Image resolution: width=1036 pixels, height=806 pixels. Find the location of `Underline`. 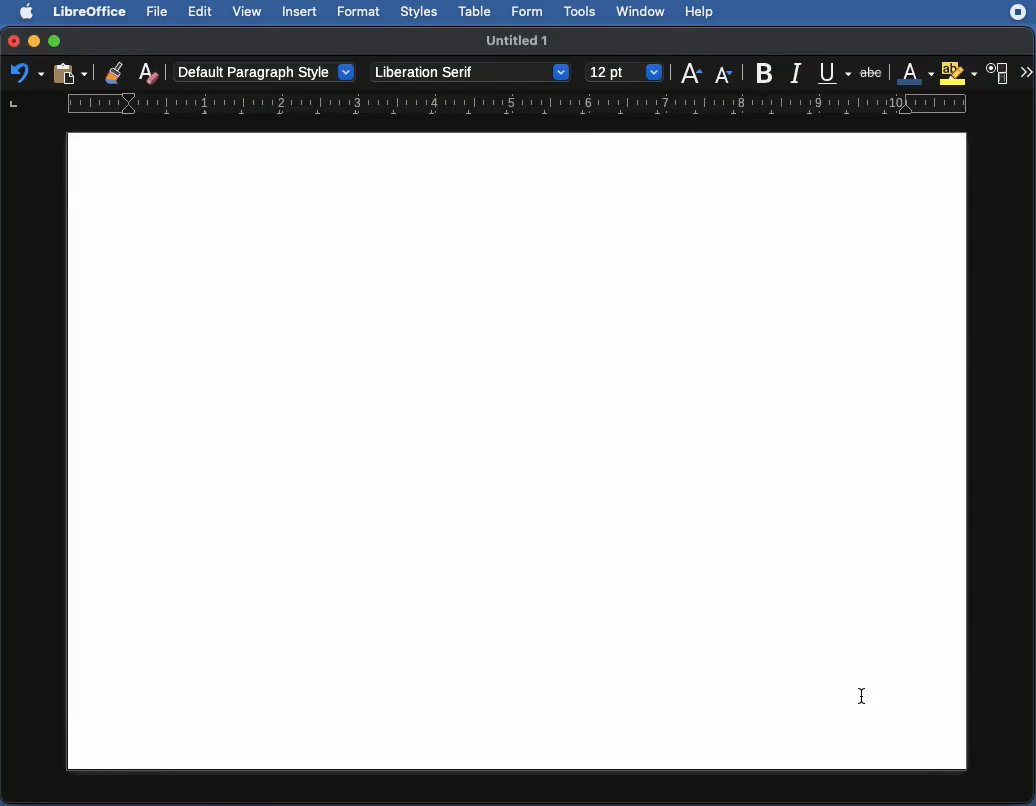

Underline is located at coordinates (831, 72).